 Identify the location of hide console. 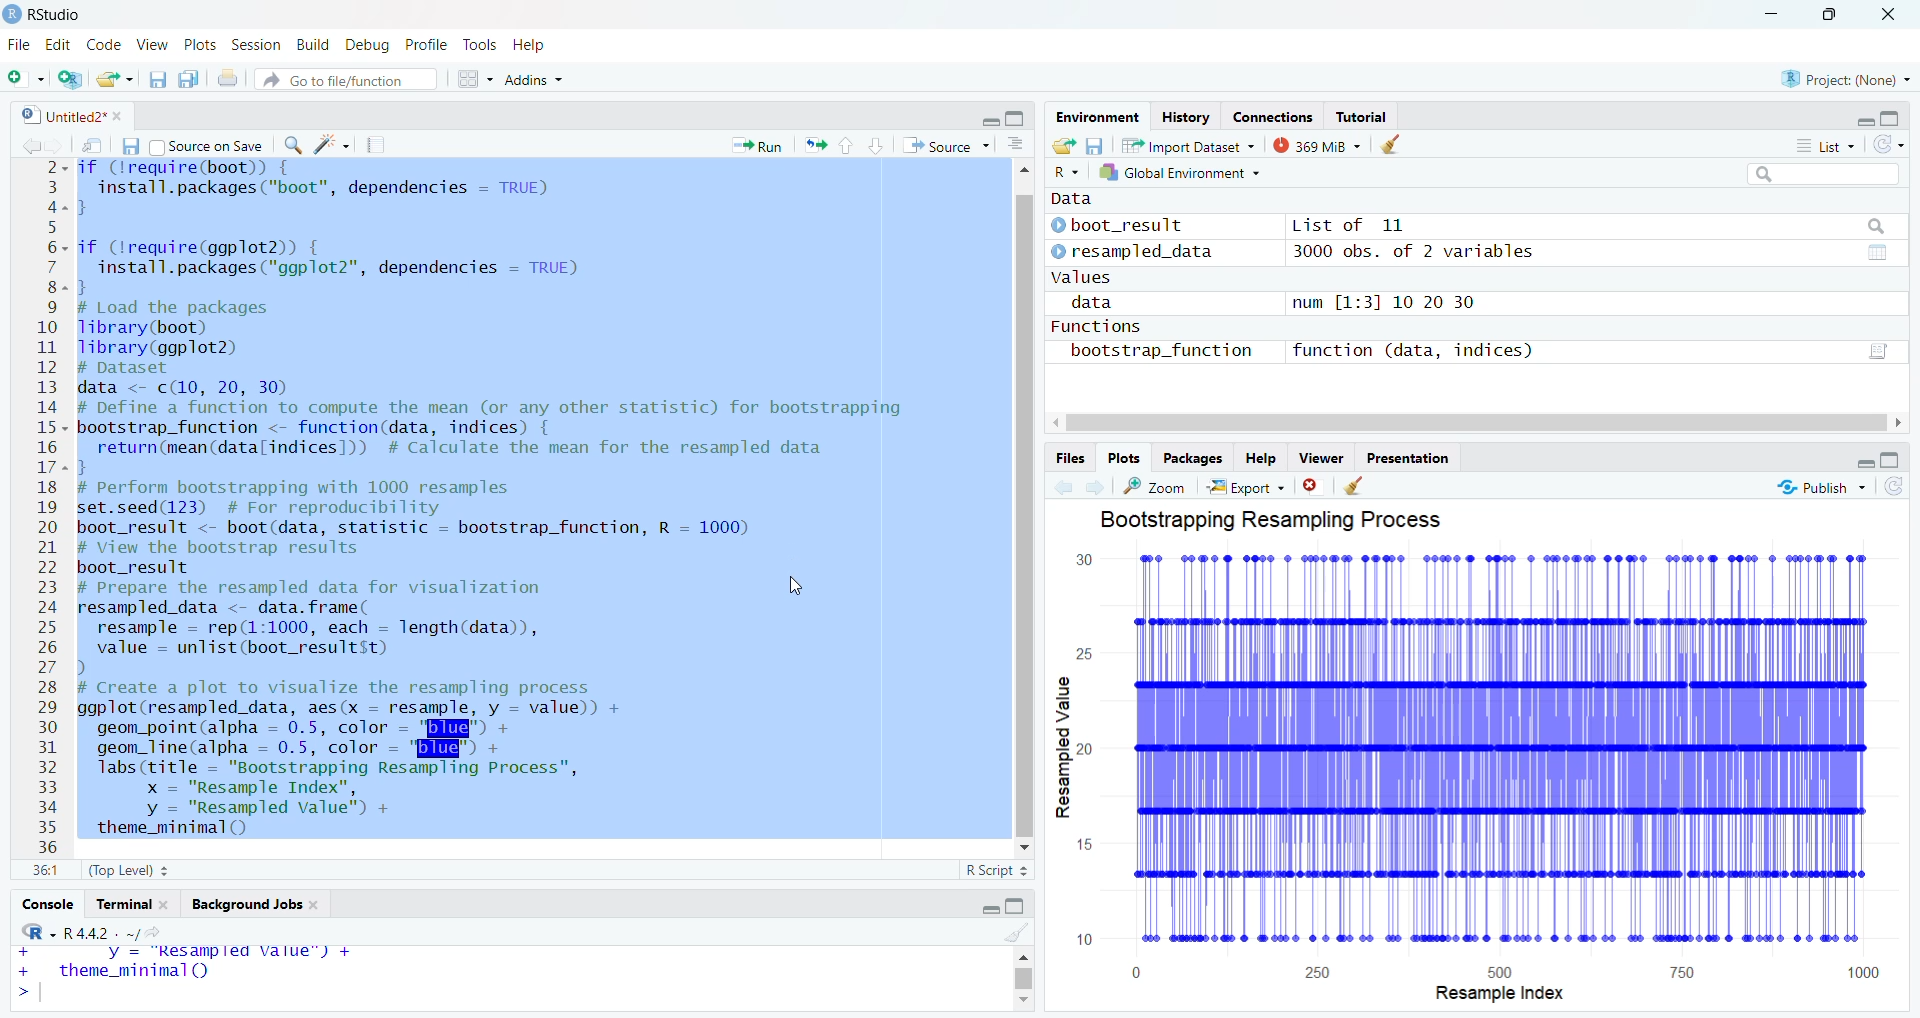
(1023, 909).